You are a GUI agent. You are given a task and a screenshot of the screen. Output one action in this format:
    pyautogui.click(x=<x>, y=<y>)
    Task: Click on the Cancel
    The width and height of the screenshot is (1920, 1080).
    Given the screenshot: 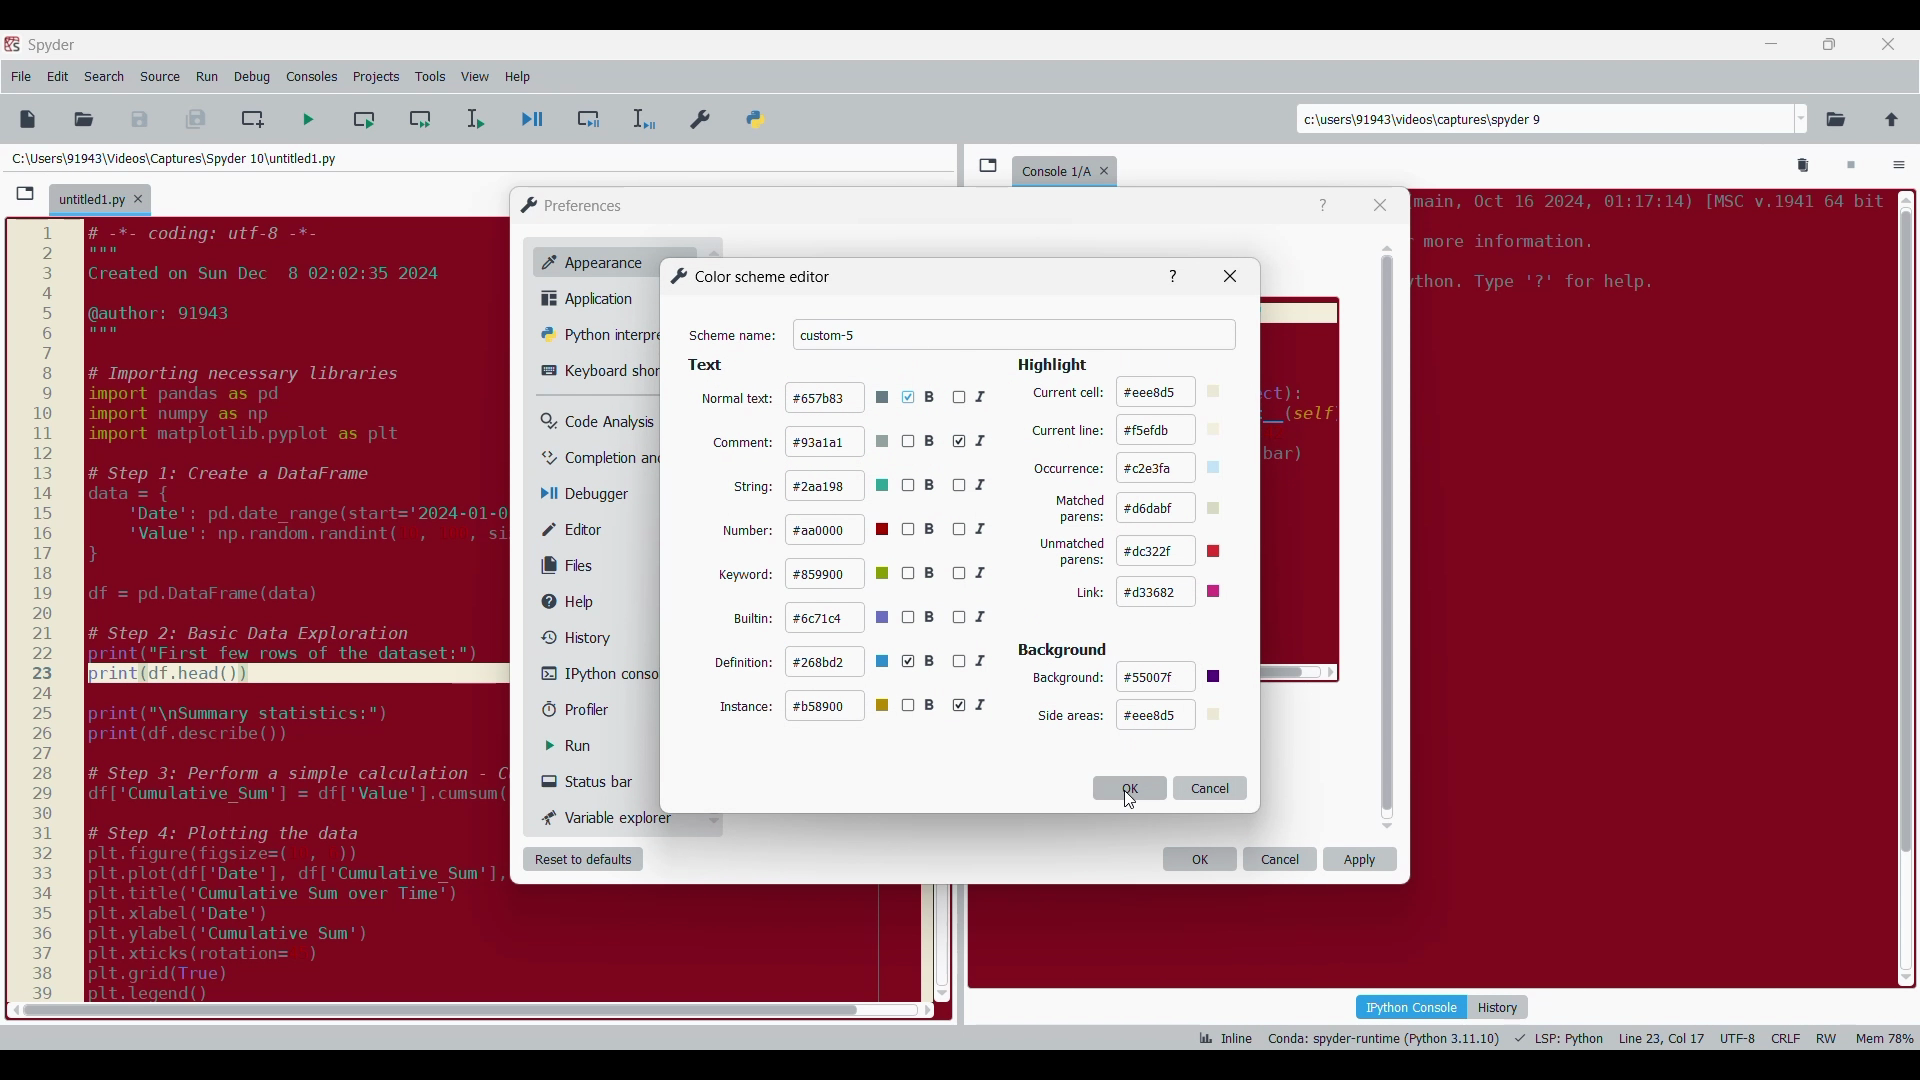 What is the action you would take?
    pyautogui.click(x=1211, y=787)
    